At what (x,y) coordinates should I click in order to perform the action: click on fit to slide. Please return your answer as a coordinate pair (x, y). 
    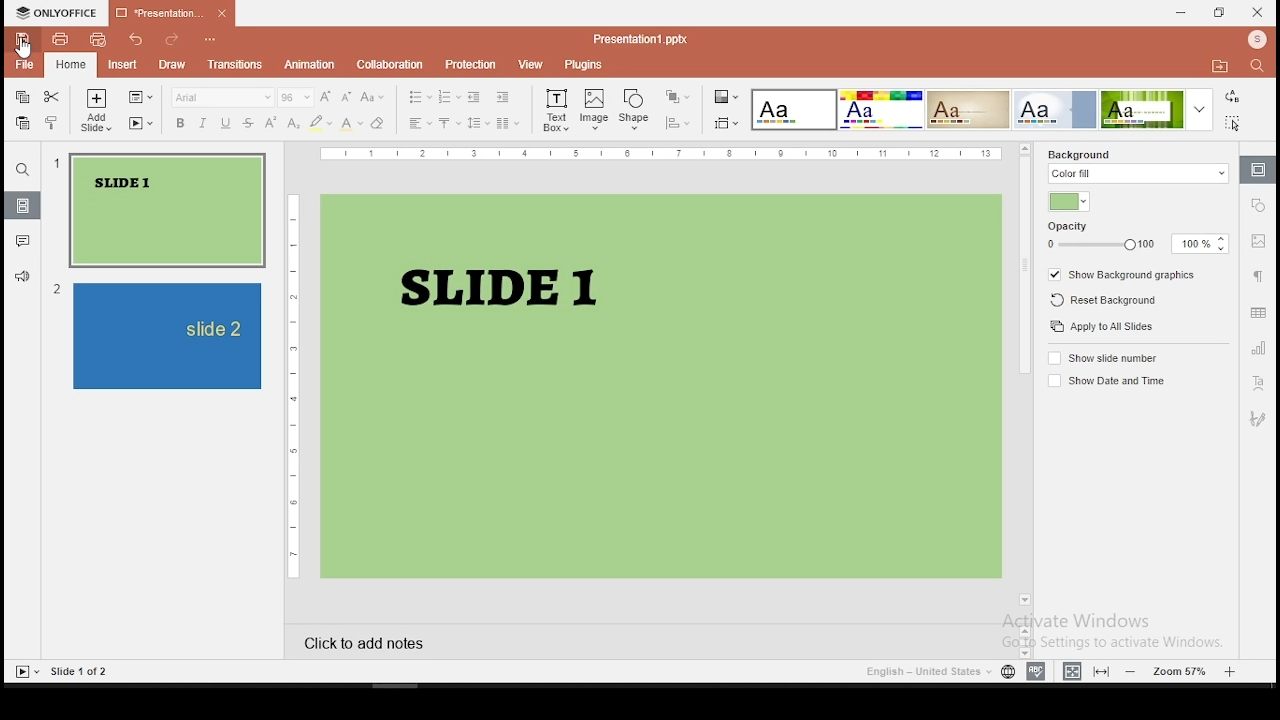
    Looking at the image, I should click on (1072, 669).